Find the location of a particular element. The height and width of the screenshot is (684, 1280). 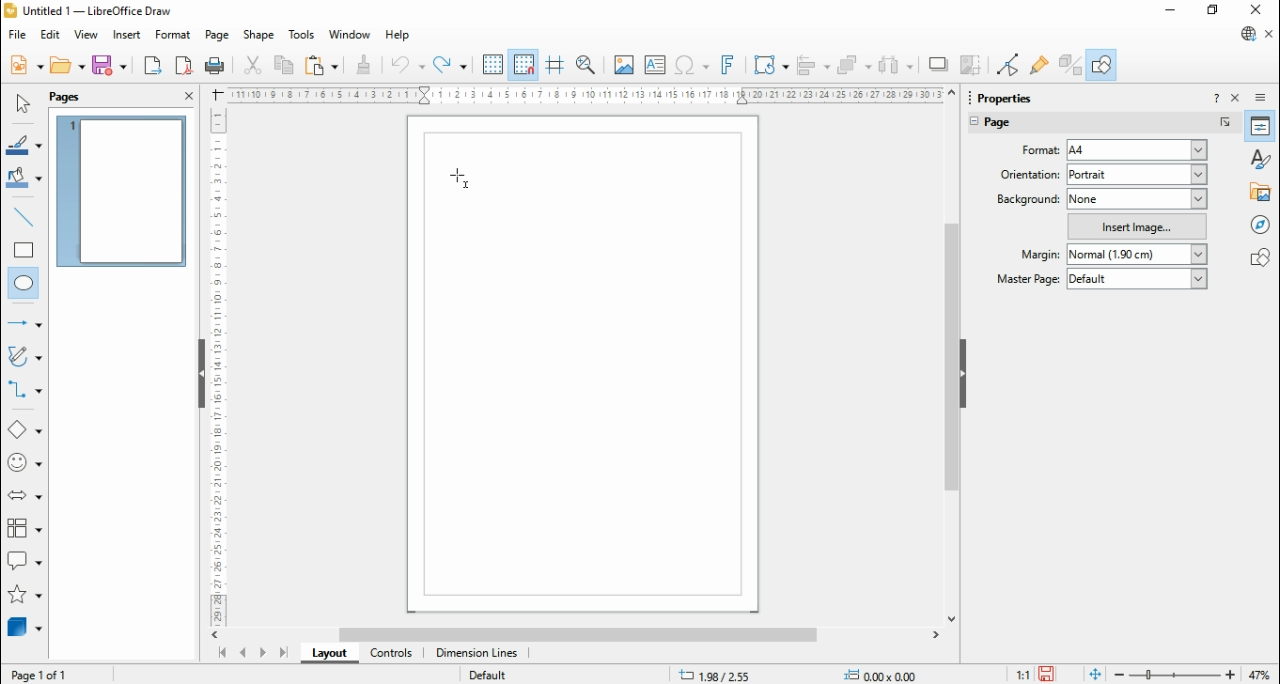

view is located at coordinates (86, 34).